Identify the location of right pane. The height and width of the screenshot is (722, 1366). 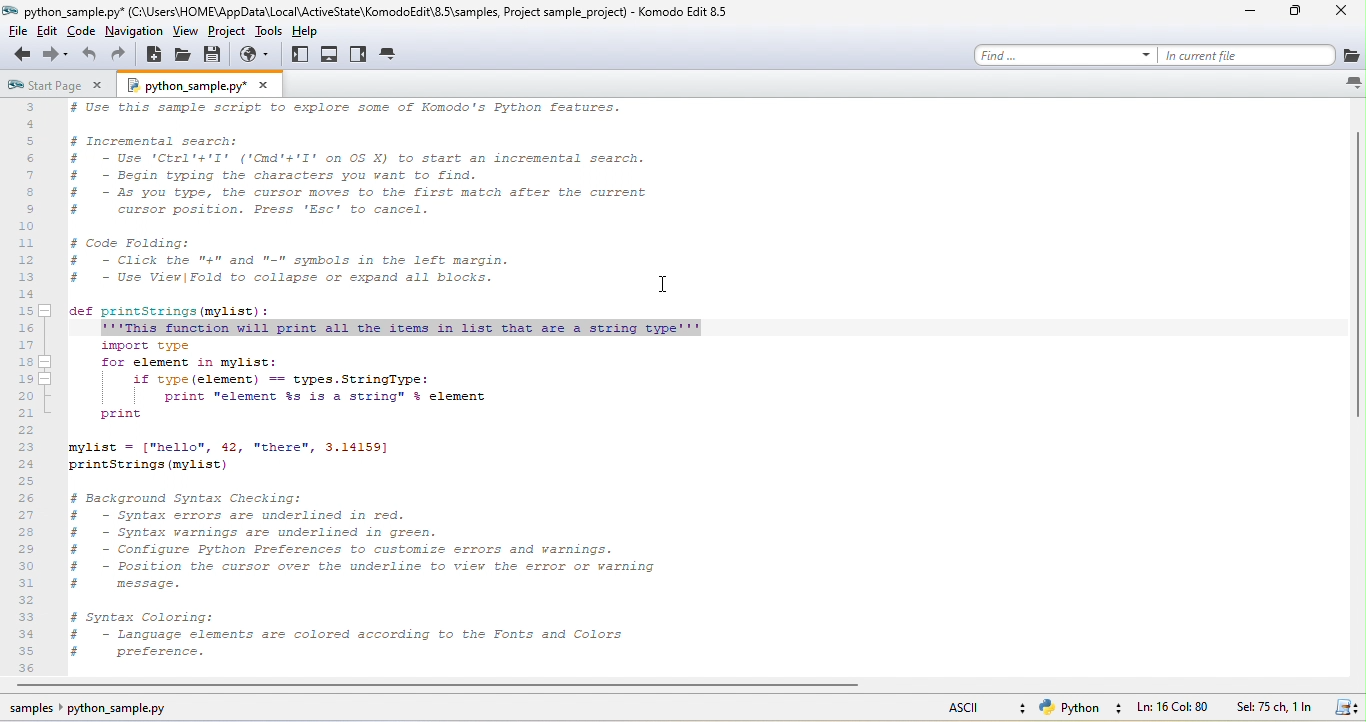
(360, 56).